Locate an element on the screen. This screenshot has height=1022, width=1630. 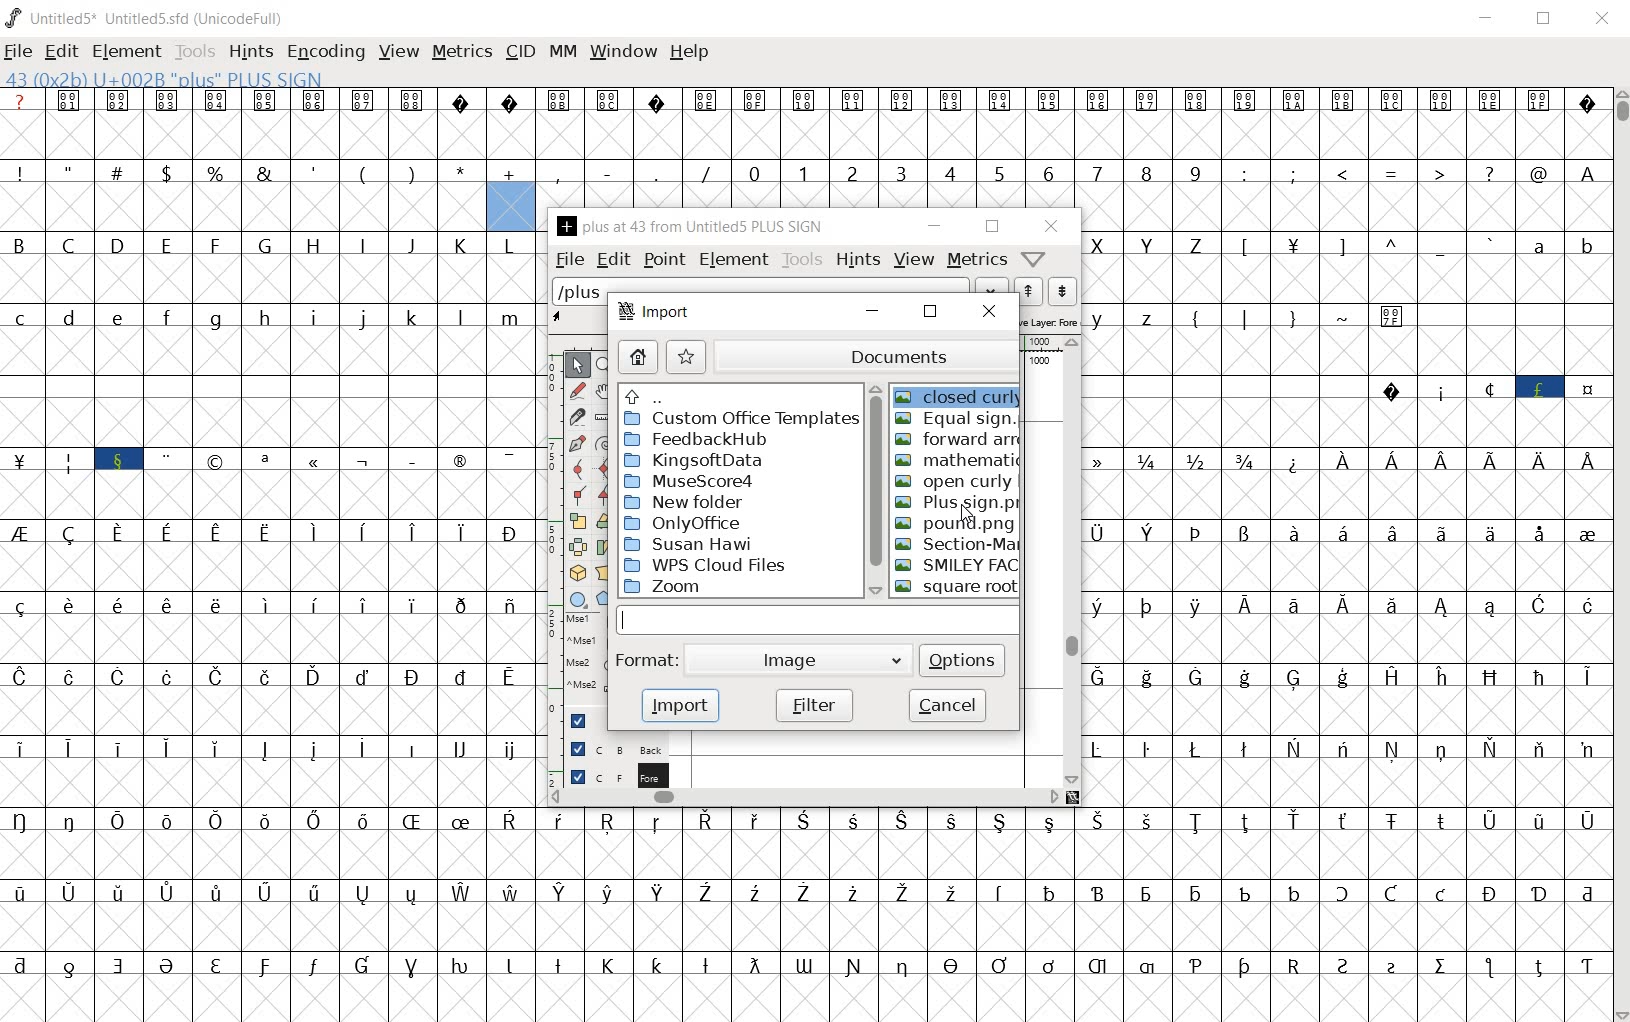
accented letters is located at coordinates (291, 698).